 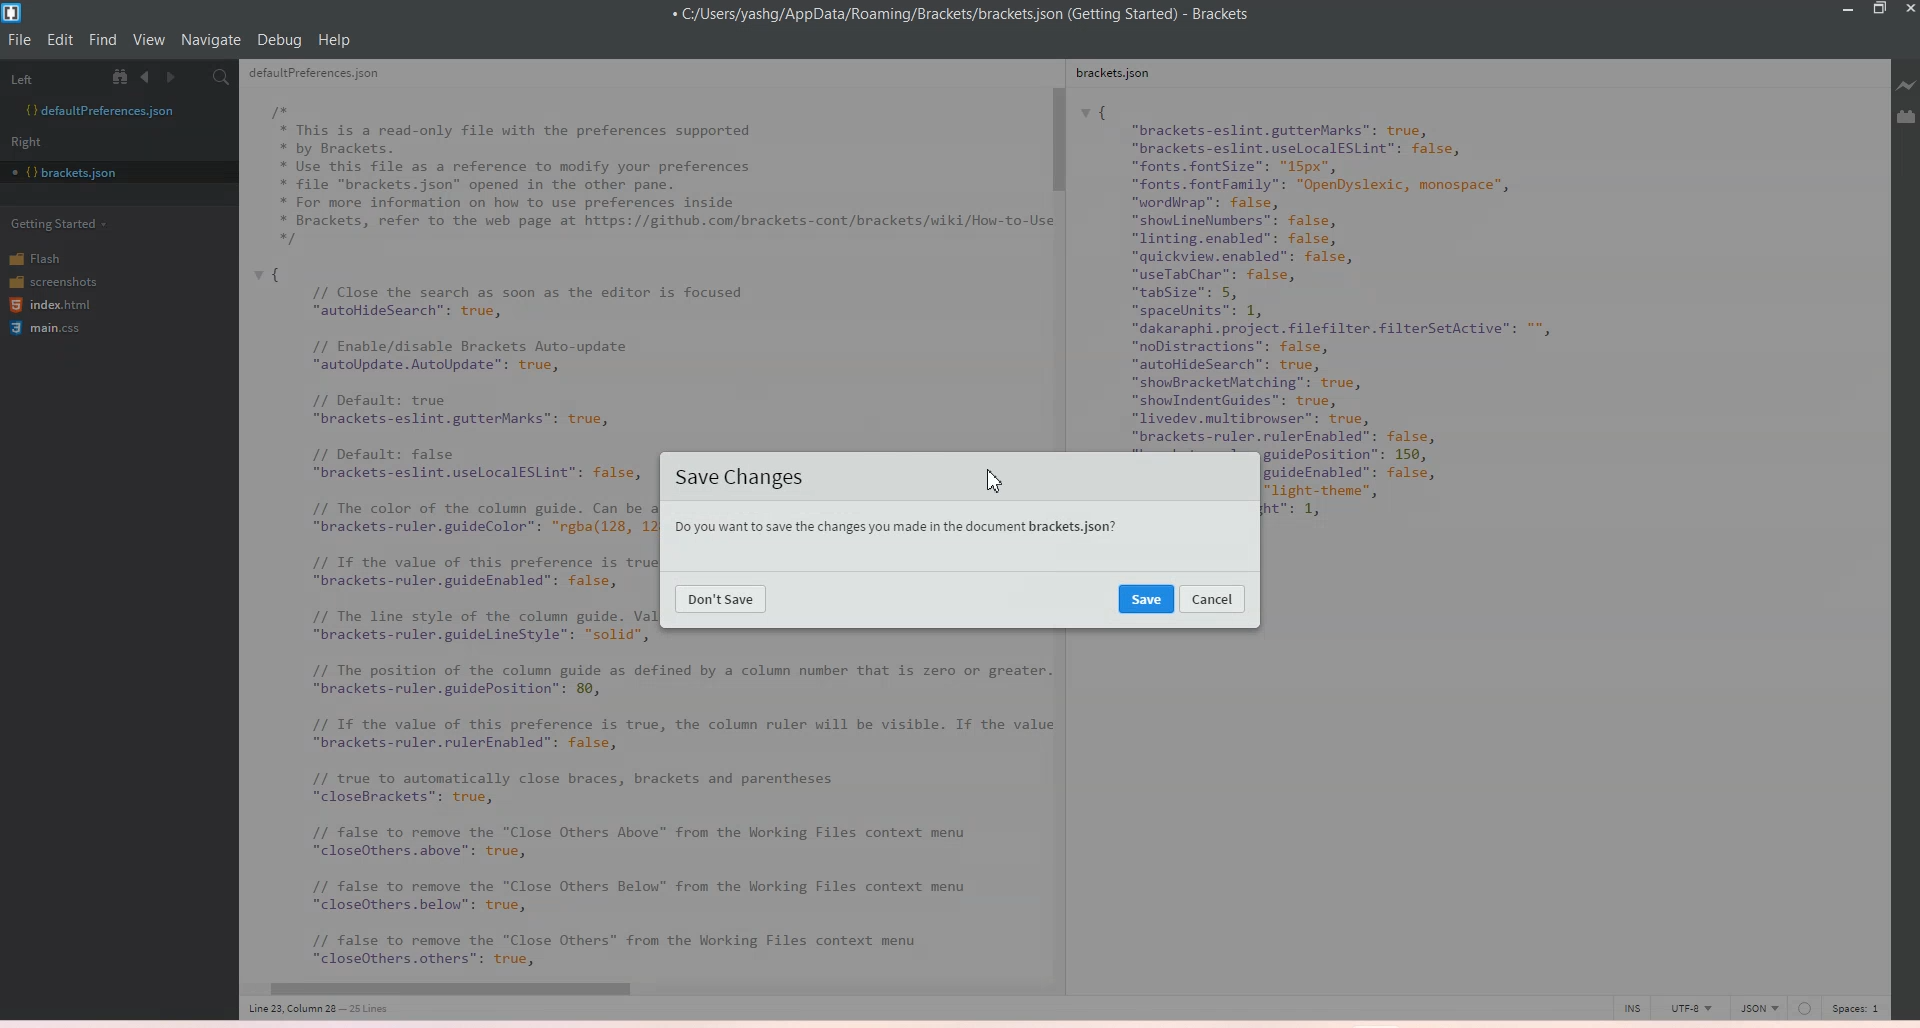 I want to click on Live Preview, so click(x=1903, y=86).